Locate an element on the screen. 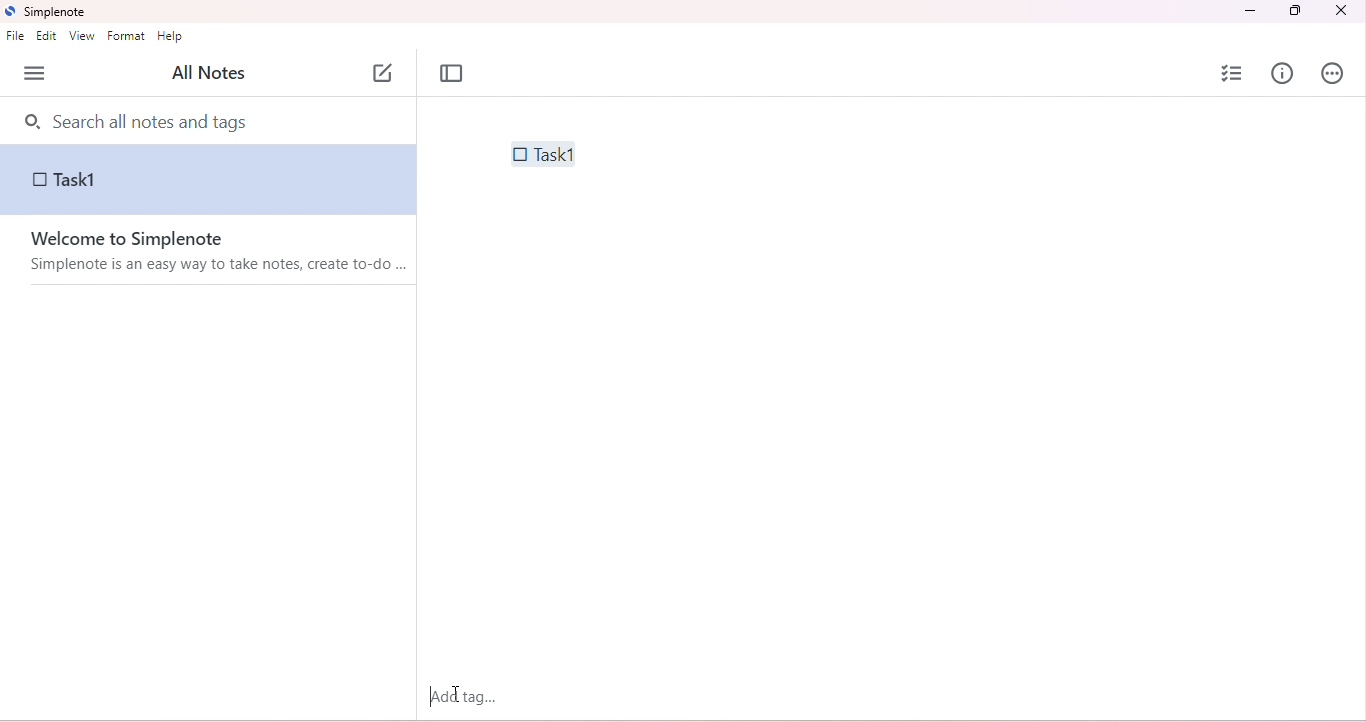 This screenshot has width=1366, height=722. simplenote is an easy way to take notes, create to do is located at coordinates (221, 266).